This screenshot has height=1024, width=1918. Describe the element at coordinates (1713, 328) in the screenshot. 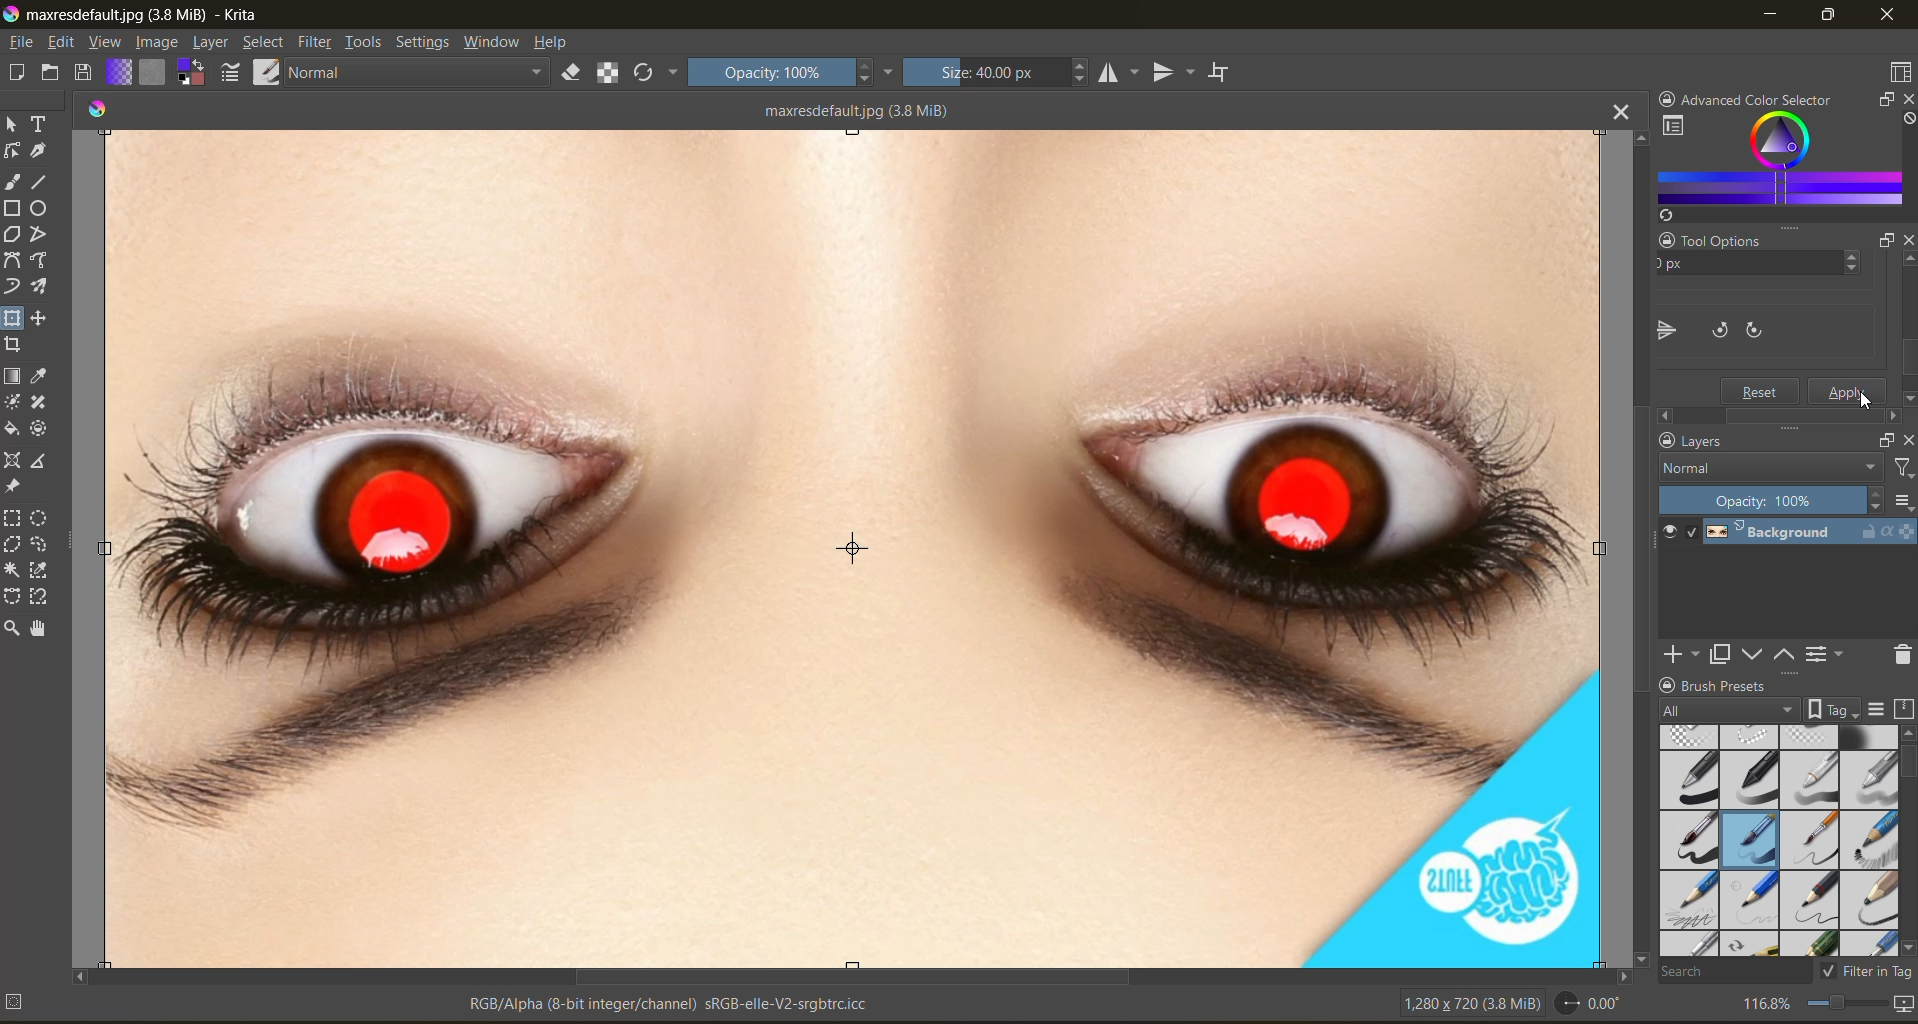

I see `flip vertically` at that location.